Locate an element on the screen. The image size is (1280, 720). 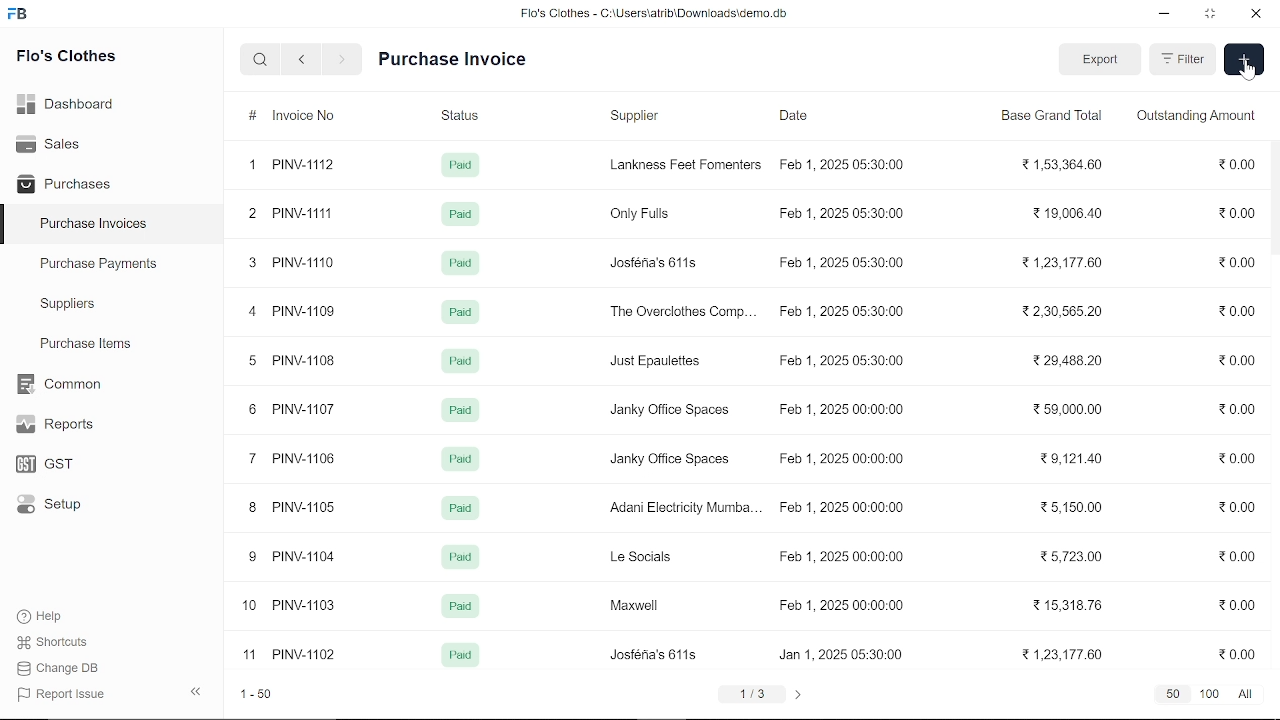
J Report Issue is located at coordinates (58, 694).